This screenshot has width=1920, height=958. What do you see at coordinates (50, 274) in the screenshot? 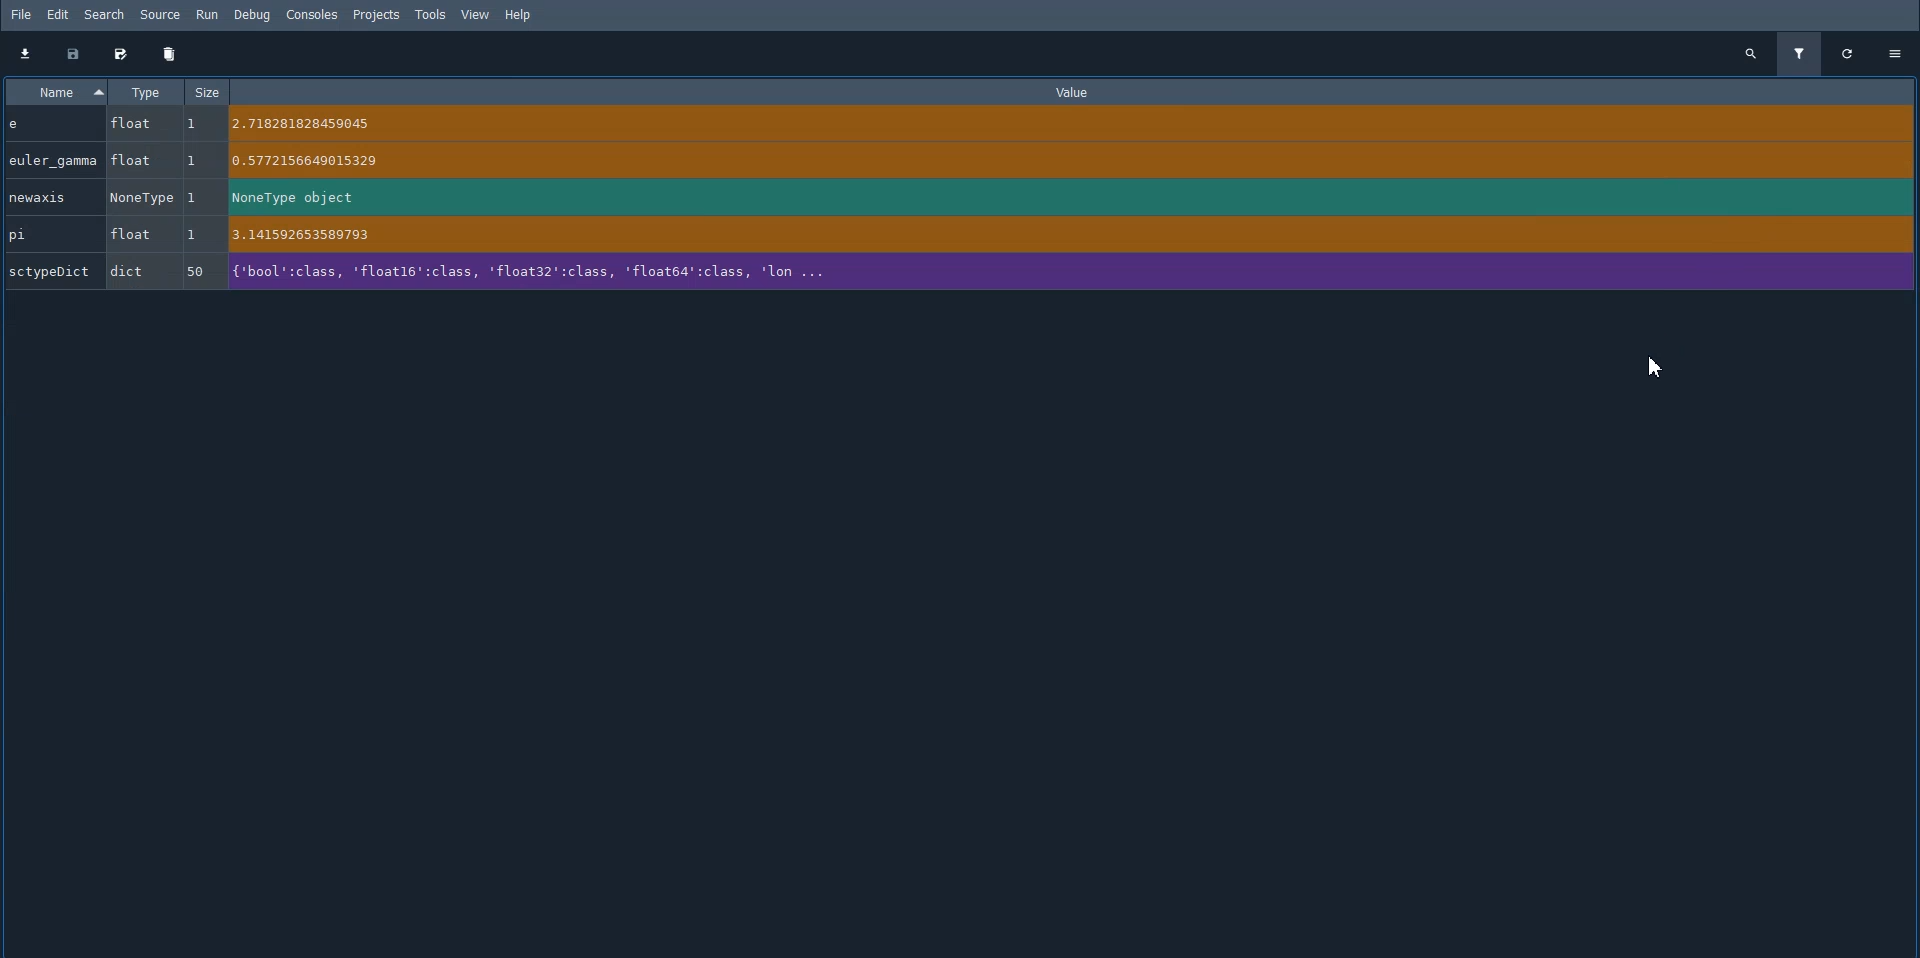
I see `sctypredict` at bounding box center [50, 274].